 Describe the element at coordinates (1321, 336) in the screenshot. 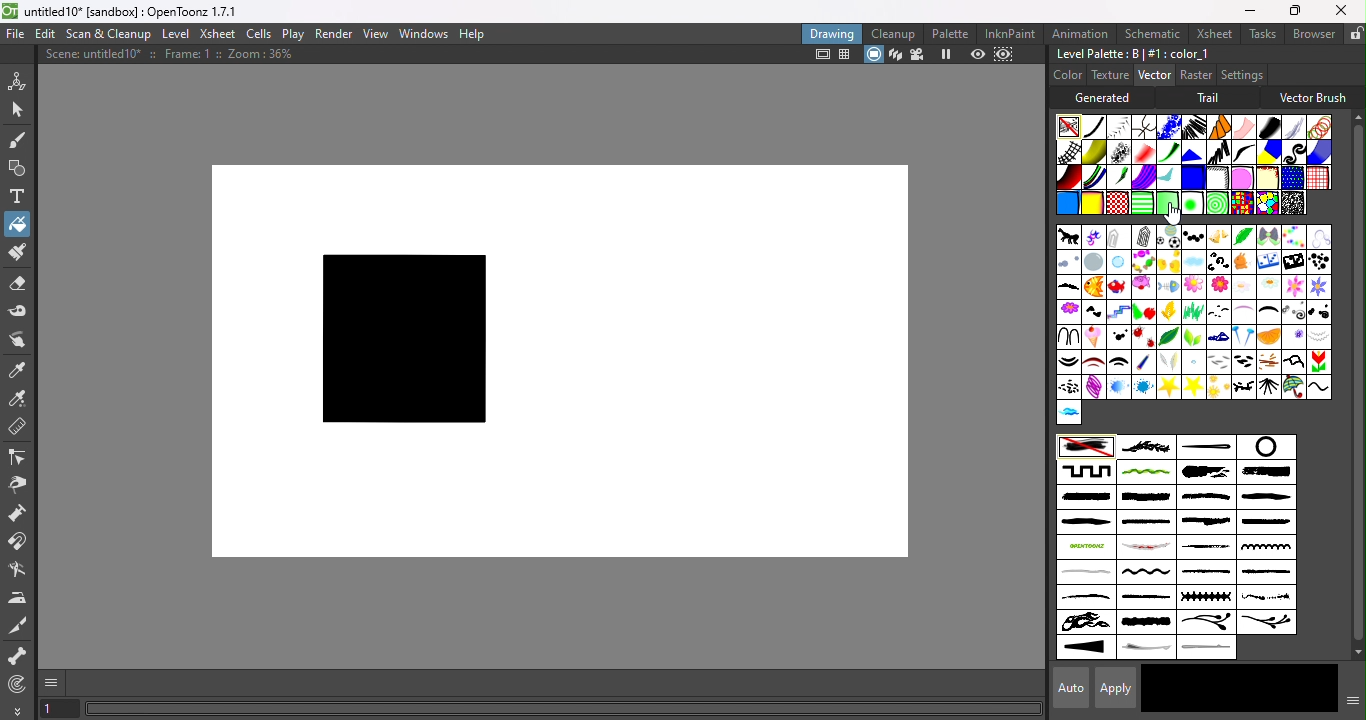

I see `Pare` at that location.